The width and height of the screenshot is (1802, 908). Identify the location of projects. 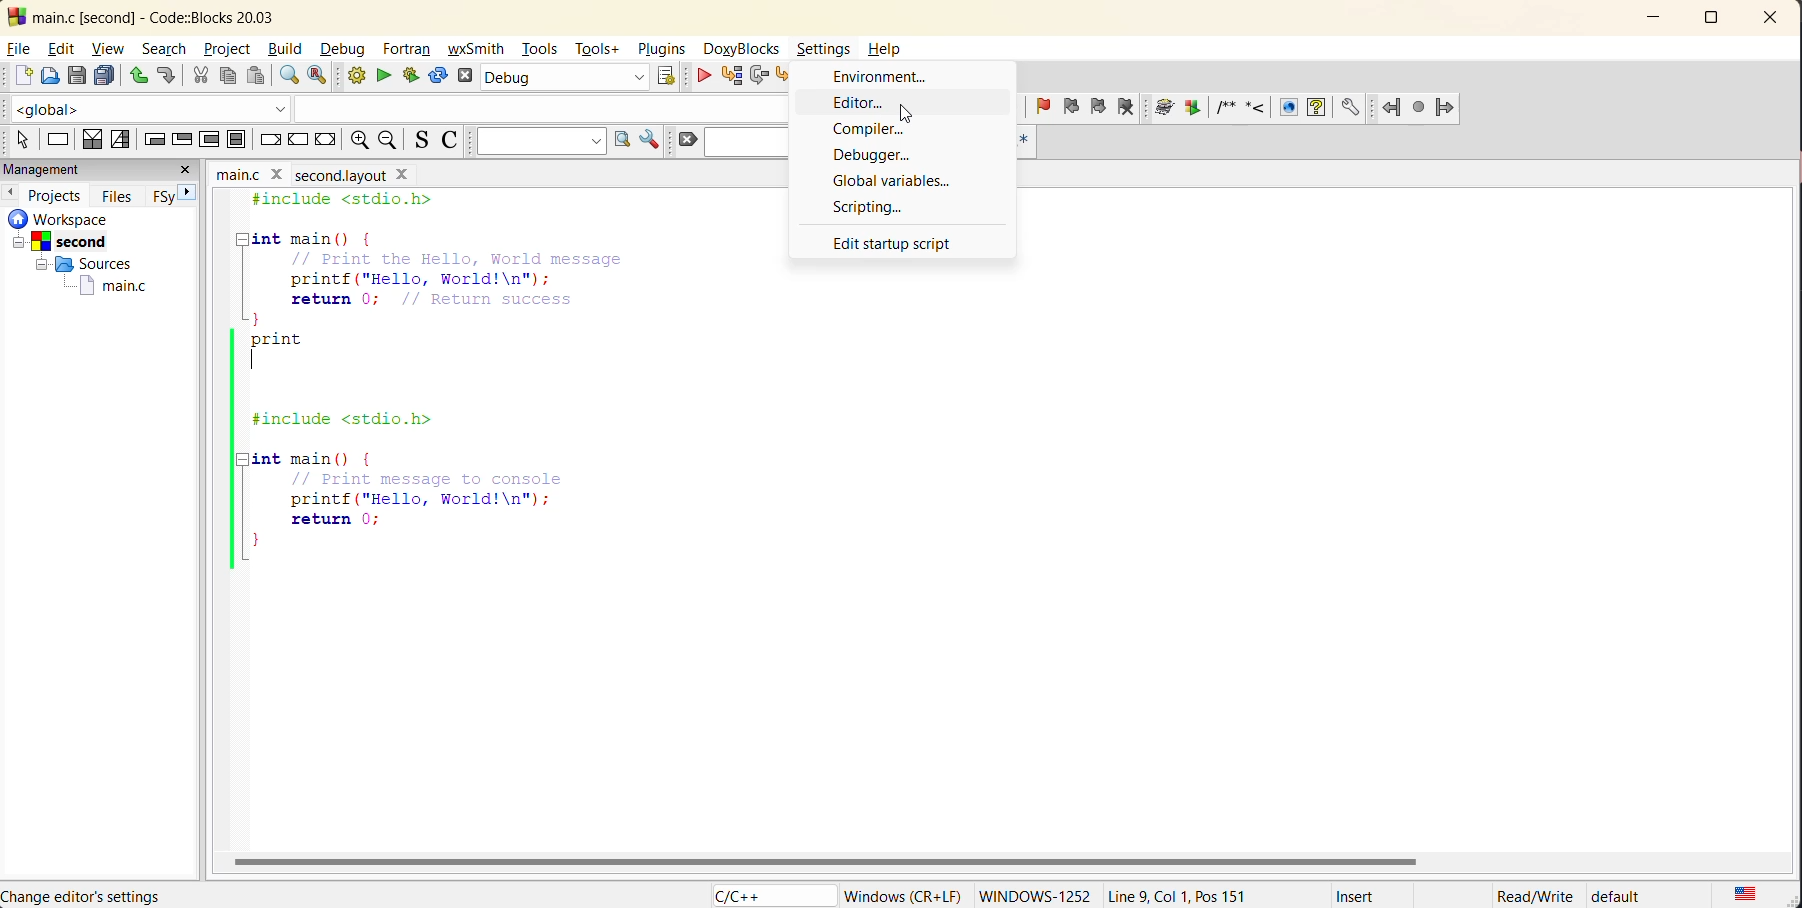
(60, 193).